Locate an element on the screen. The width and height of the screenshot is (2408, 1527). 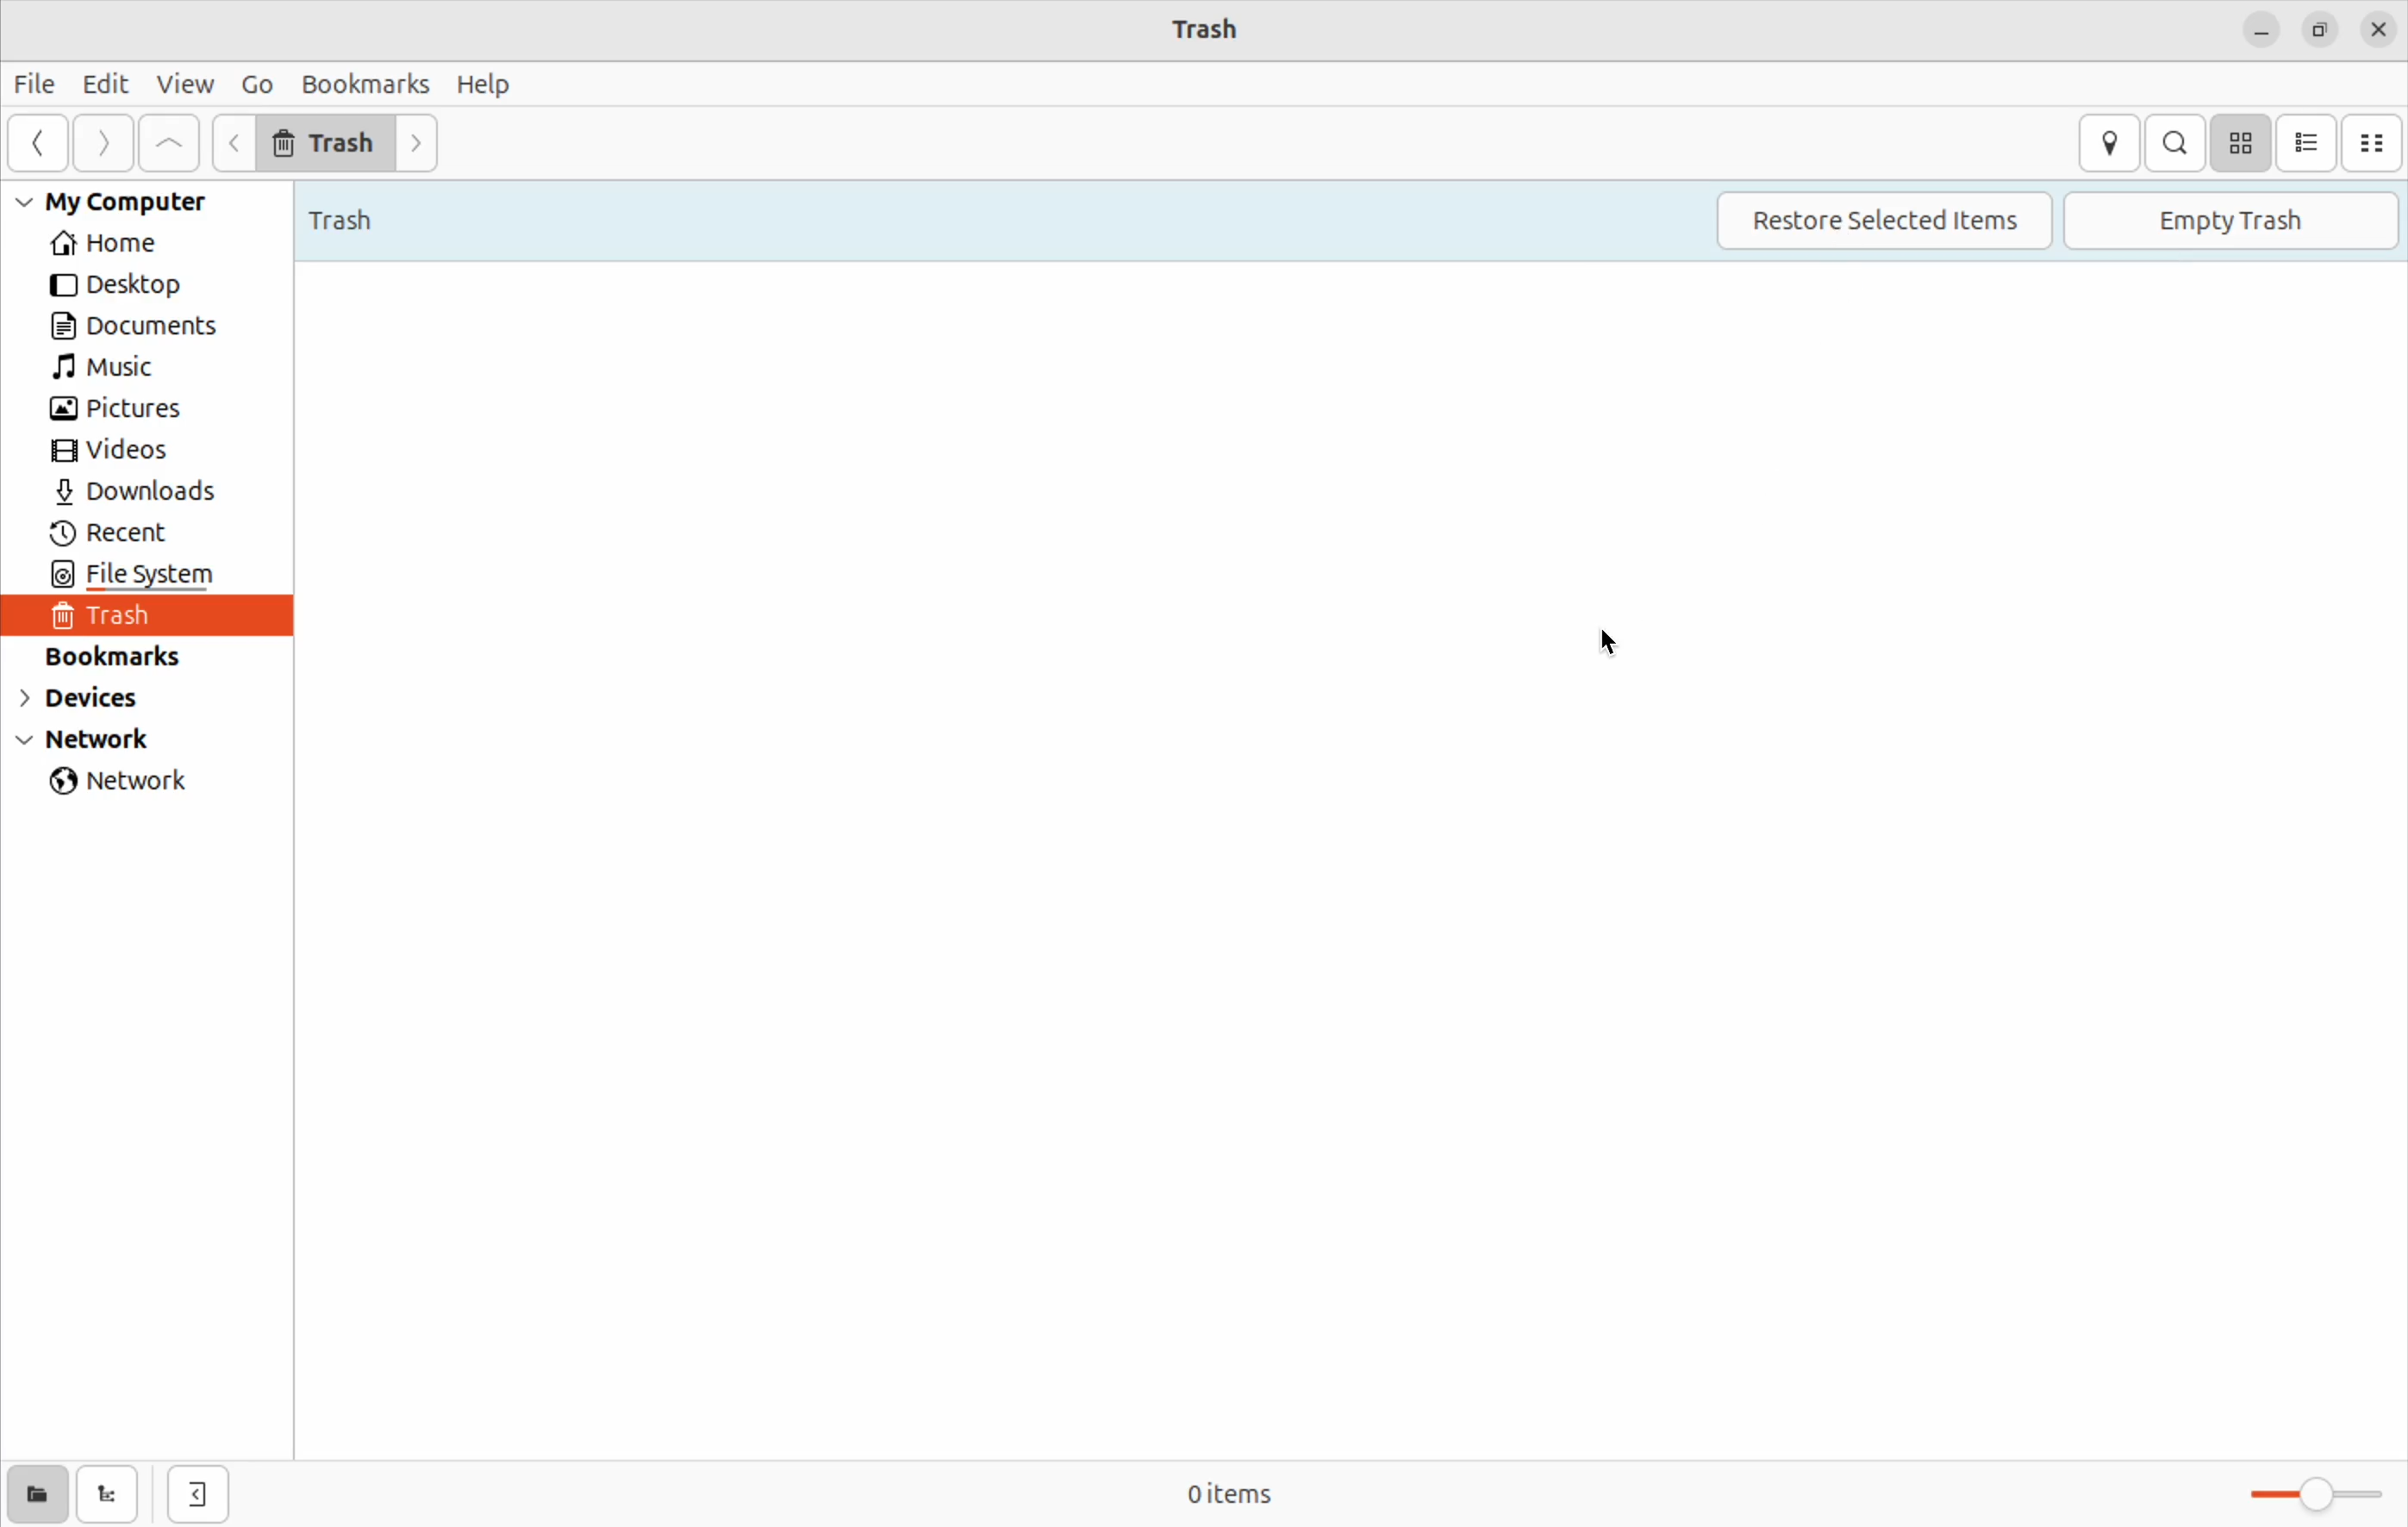
cursor is located at coordinates (1617, 646).